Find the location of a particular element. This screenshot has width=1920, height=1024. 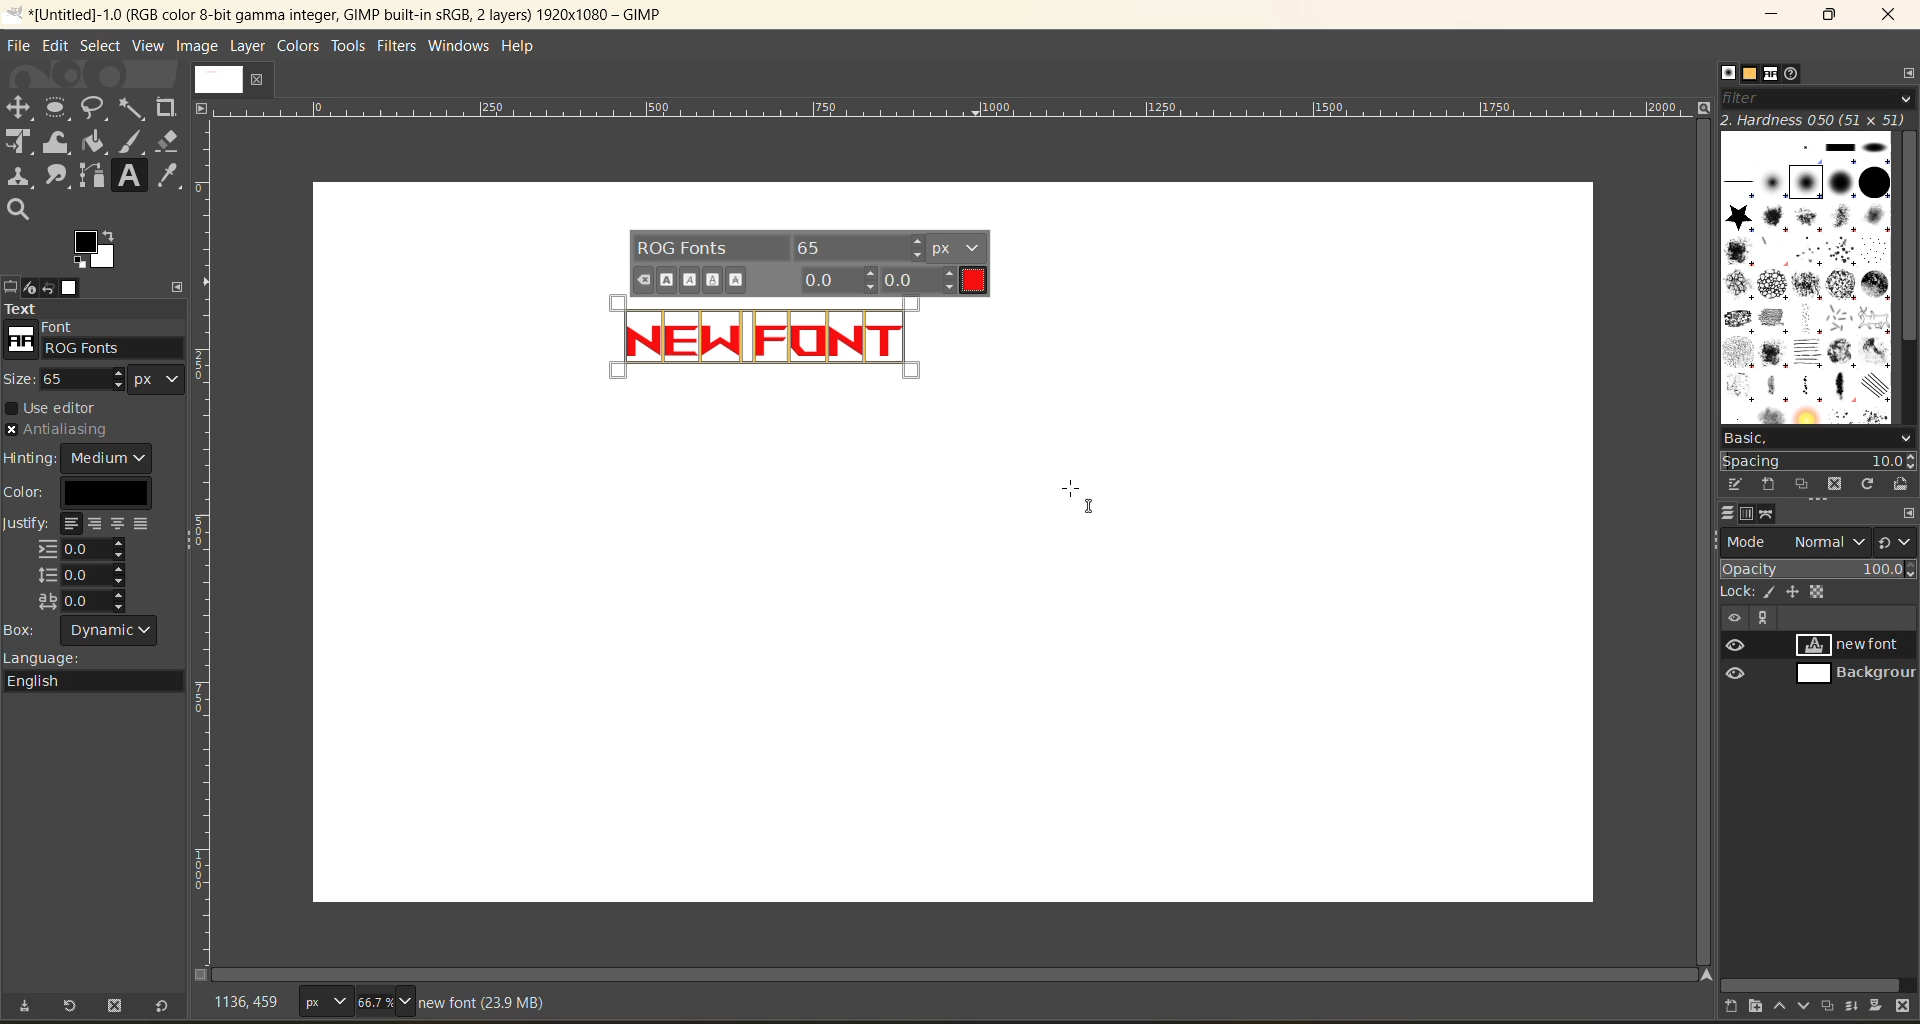

cursor is located at coordinates (1080, 498).